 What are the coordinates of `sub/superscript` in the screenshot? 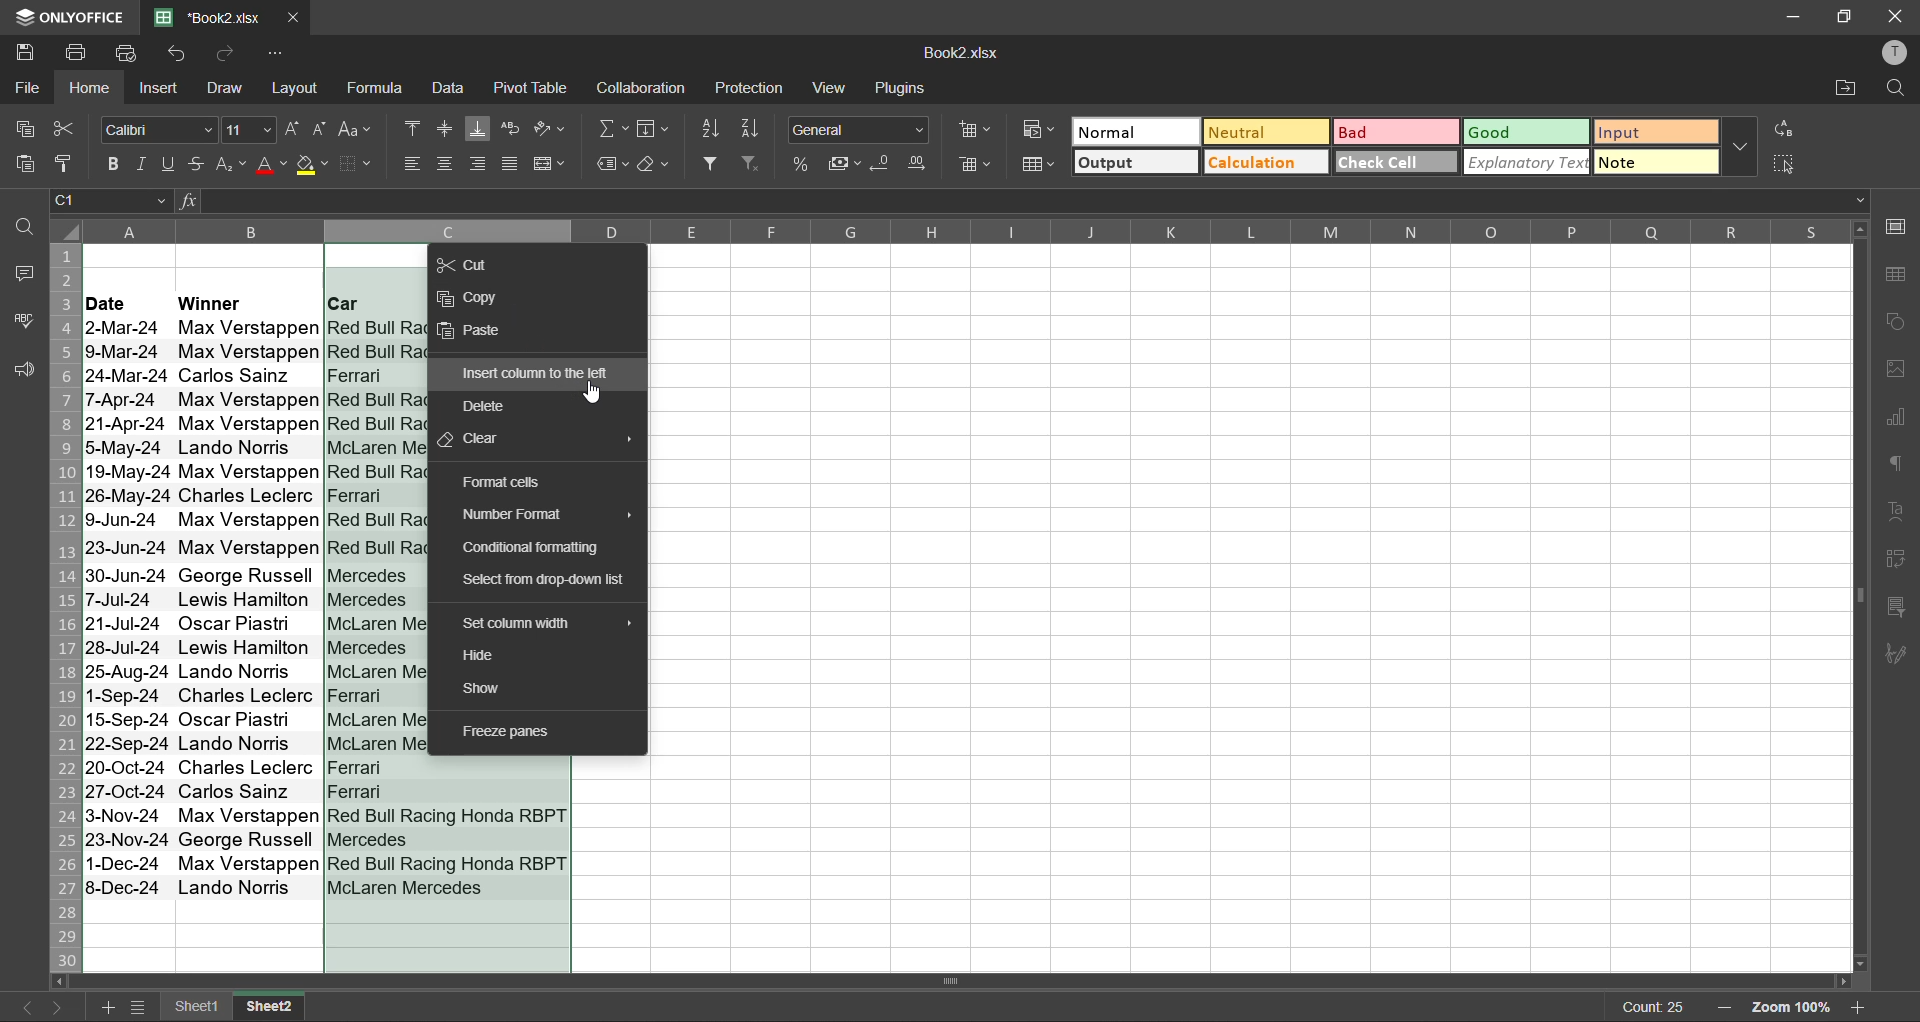 It's located at (233, 166).